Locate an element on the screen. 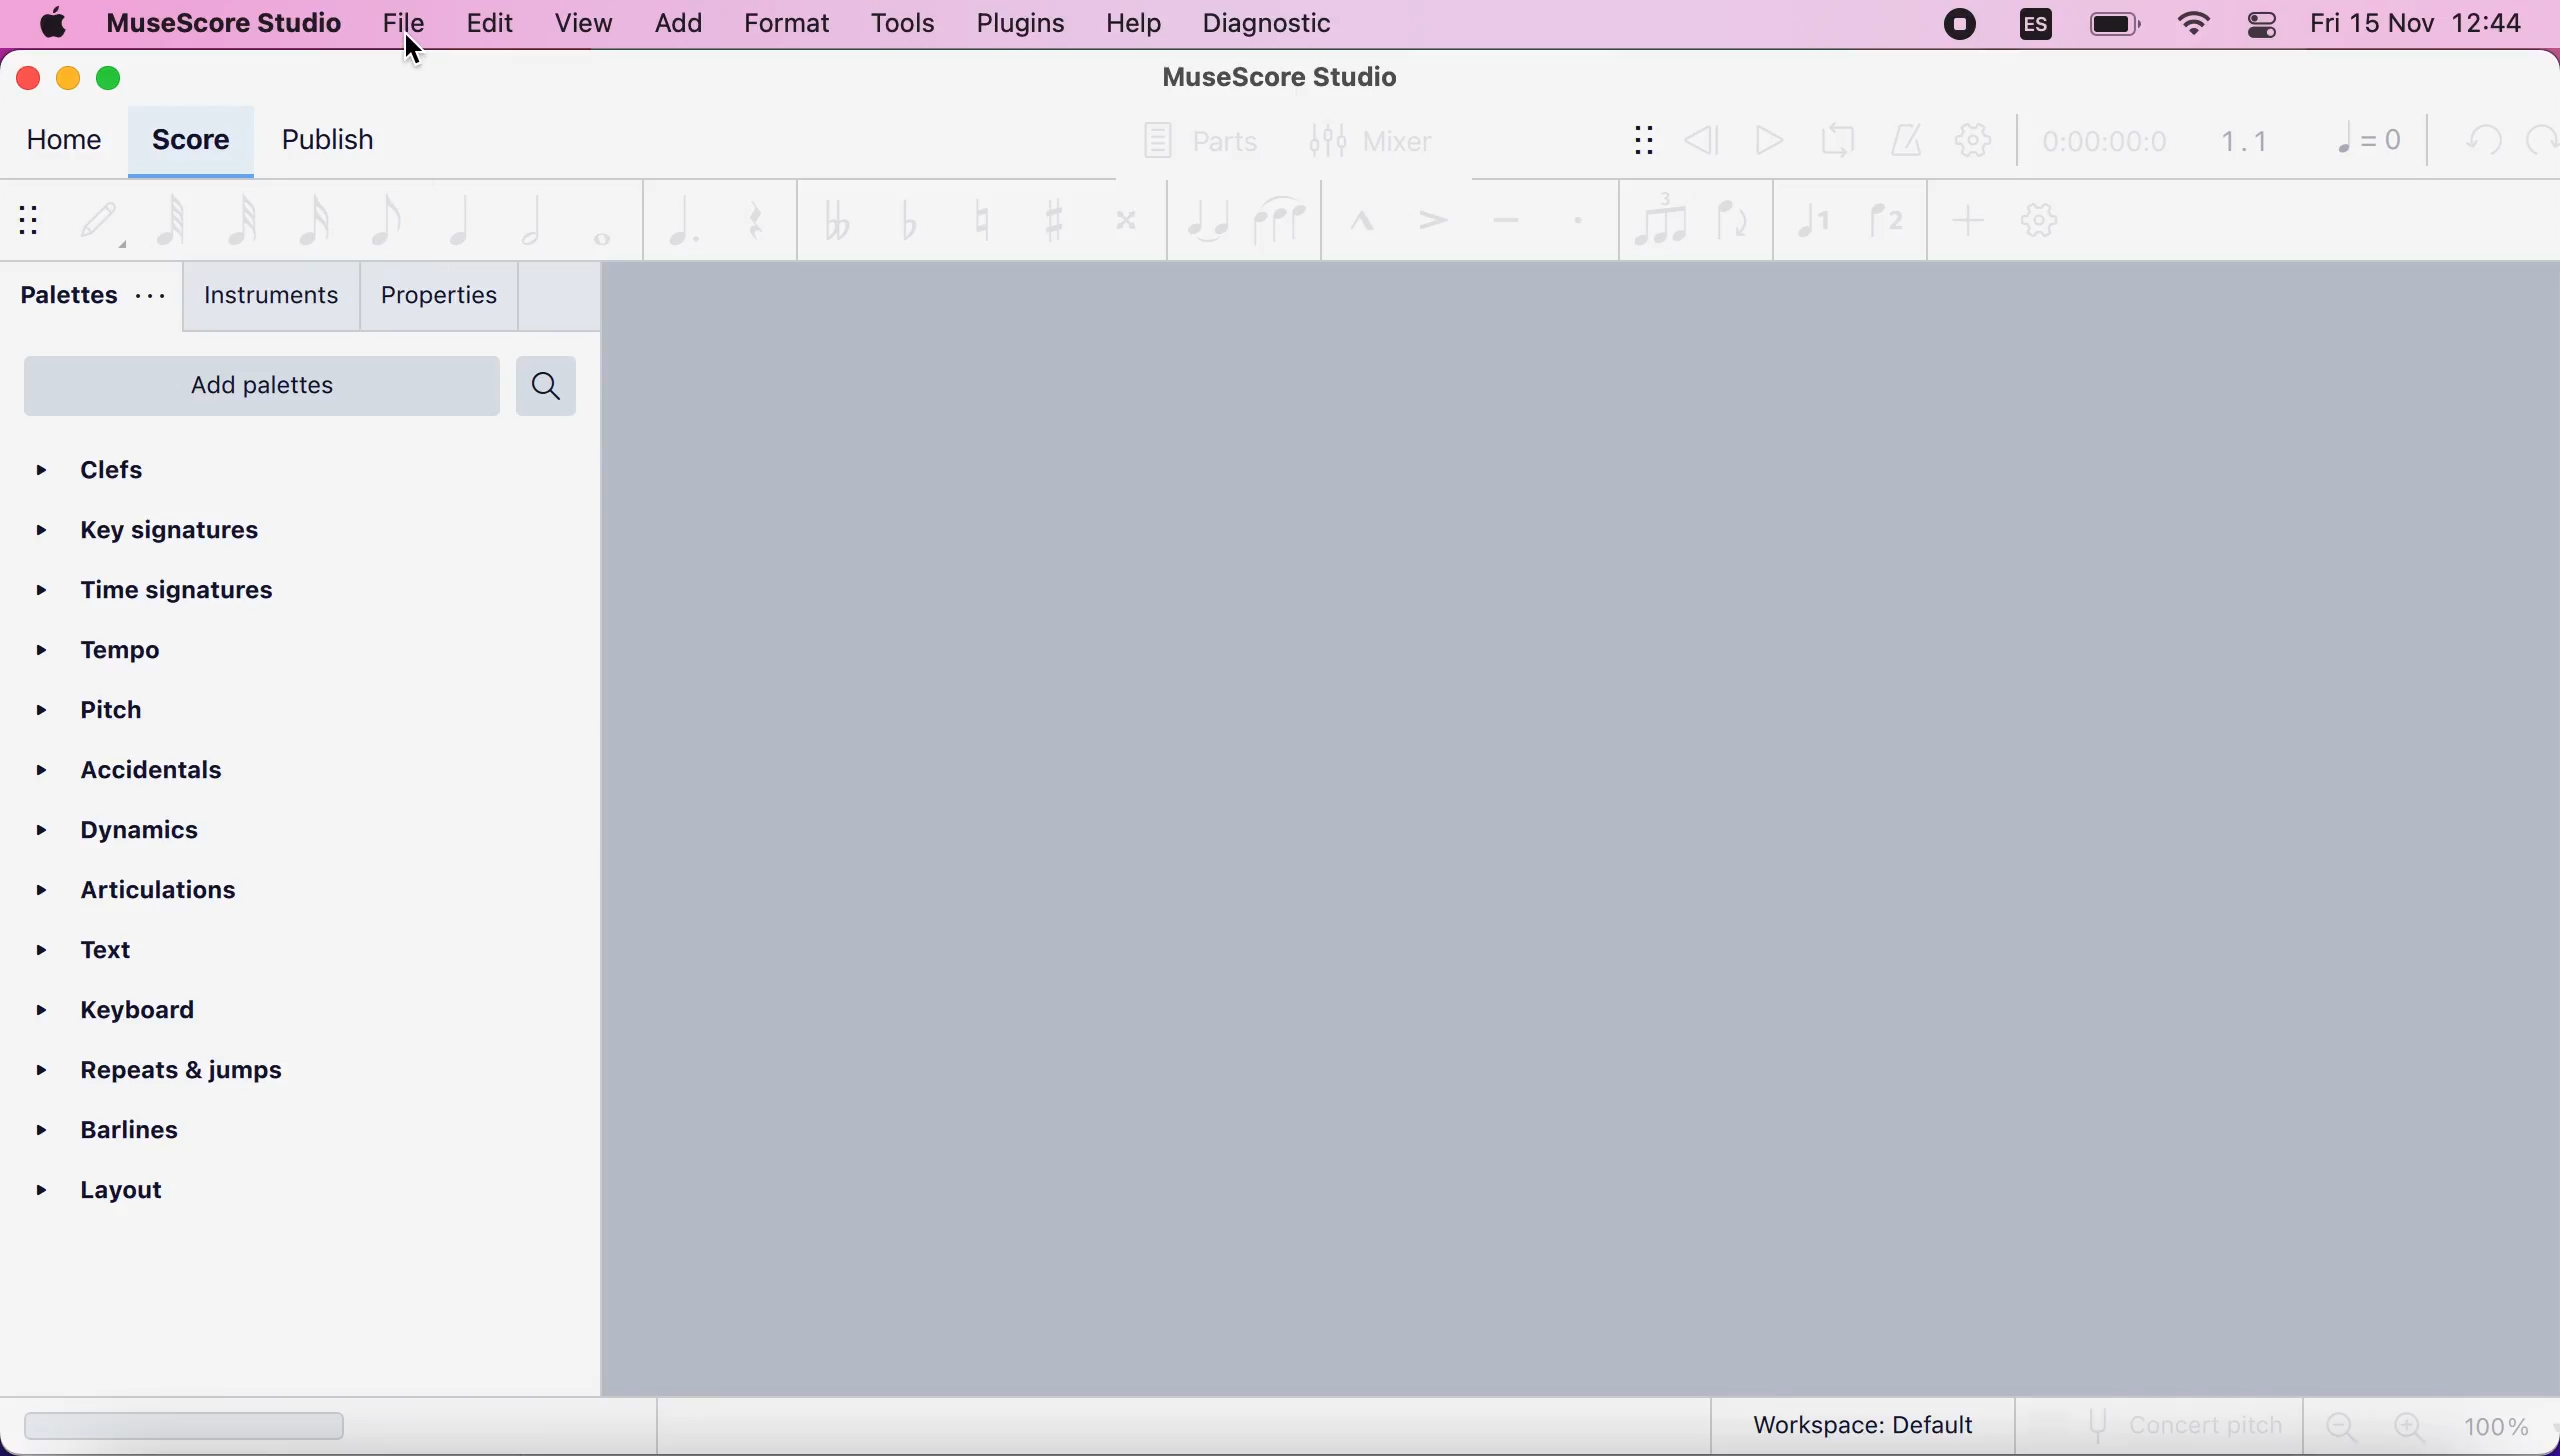 The width and height of the screenshot is (2560, 1456). Fri 15 Nov 12:44 is located at coordinates (2424, 27).